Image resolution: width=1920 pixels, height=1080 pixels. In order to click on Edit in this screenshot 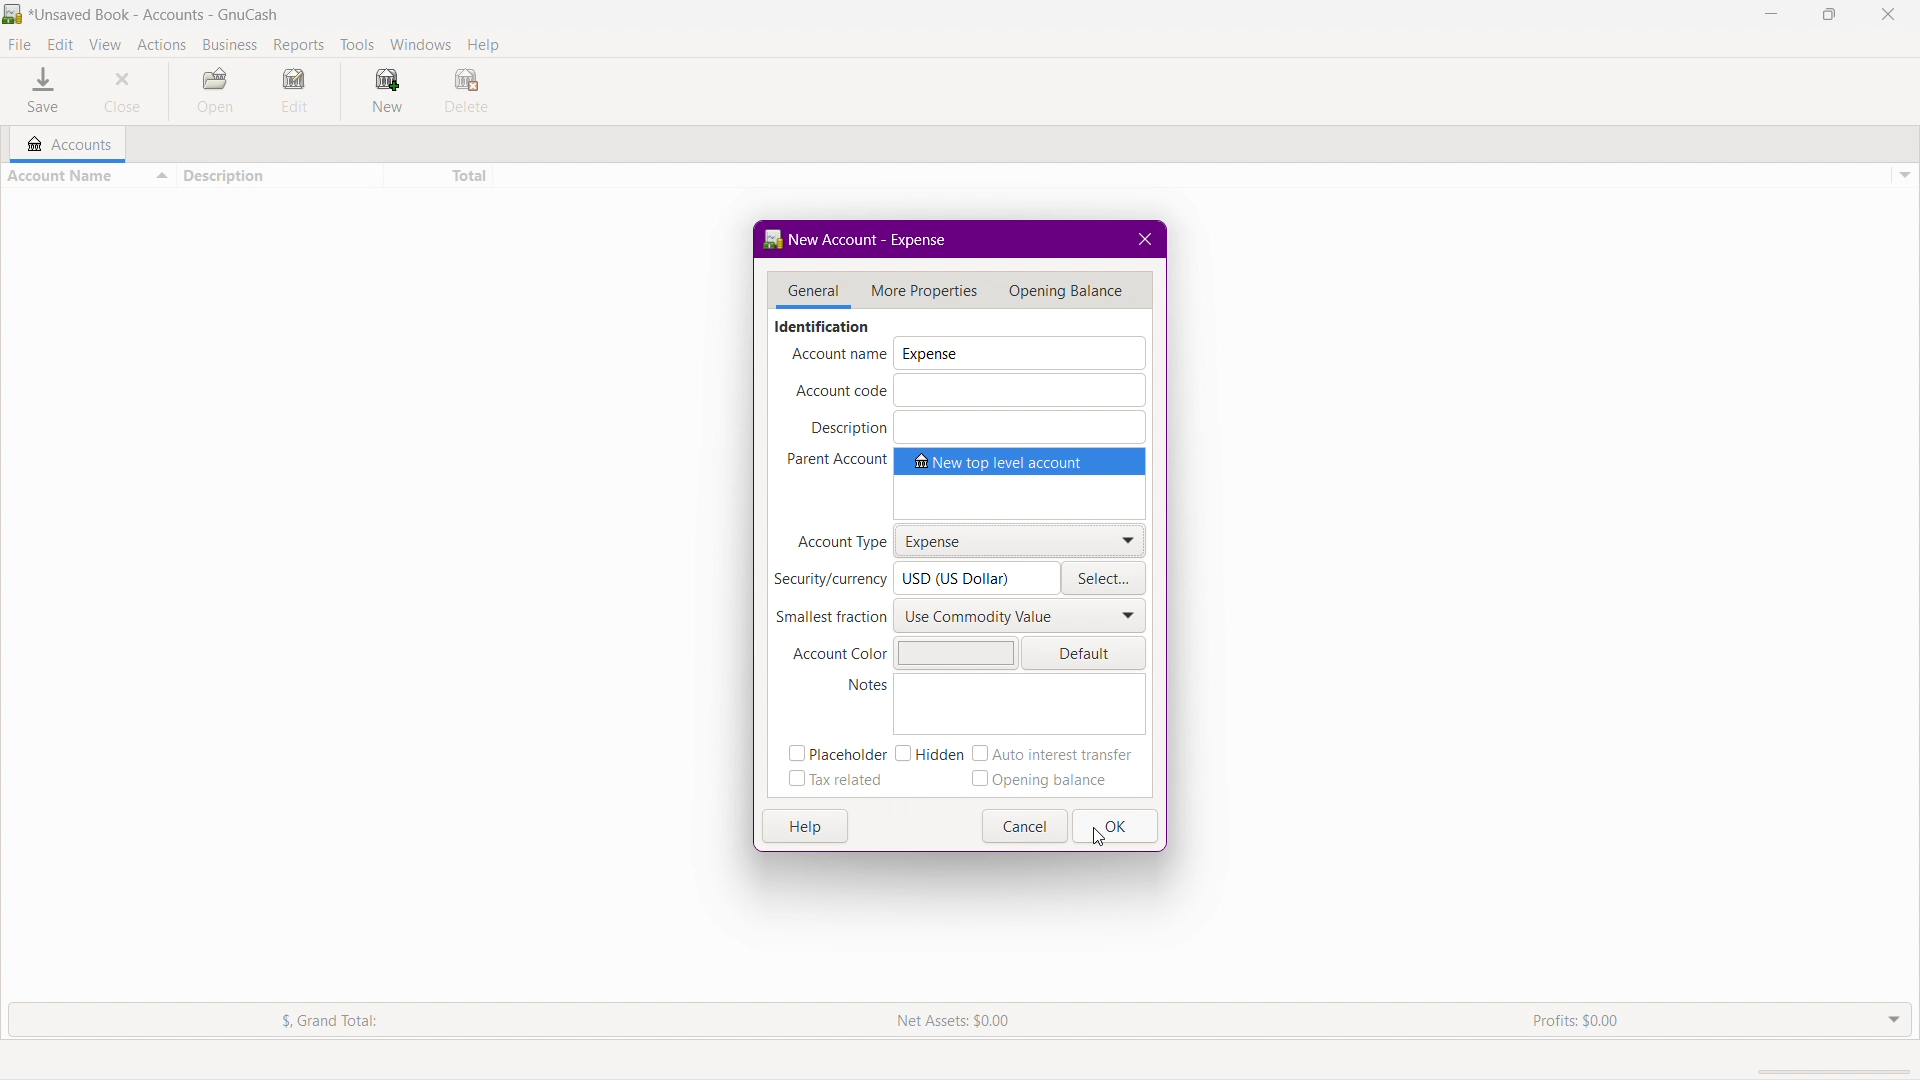, I will do `click(297, 93)`.